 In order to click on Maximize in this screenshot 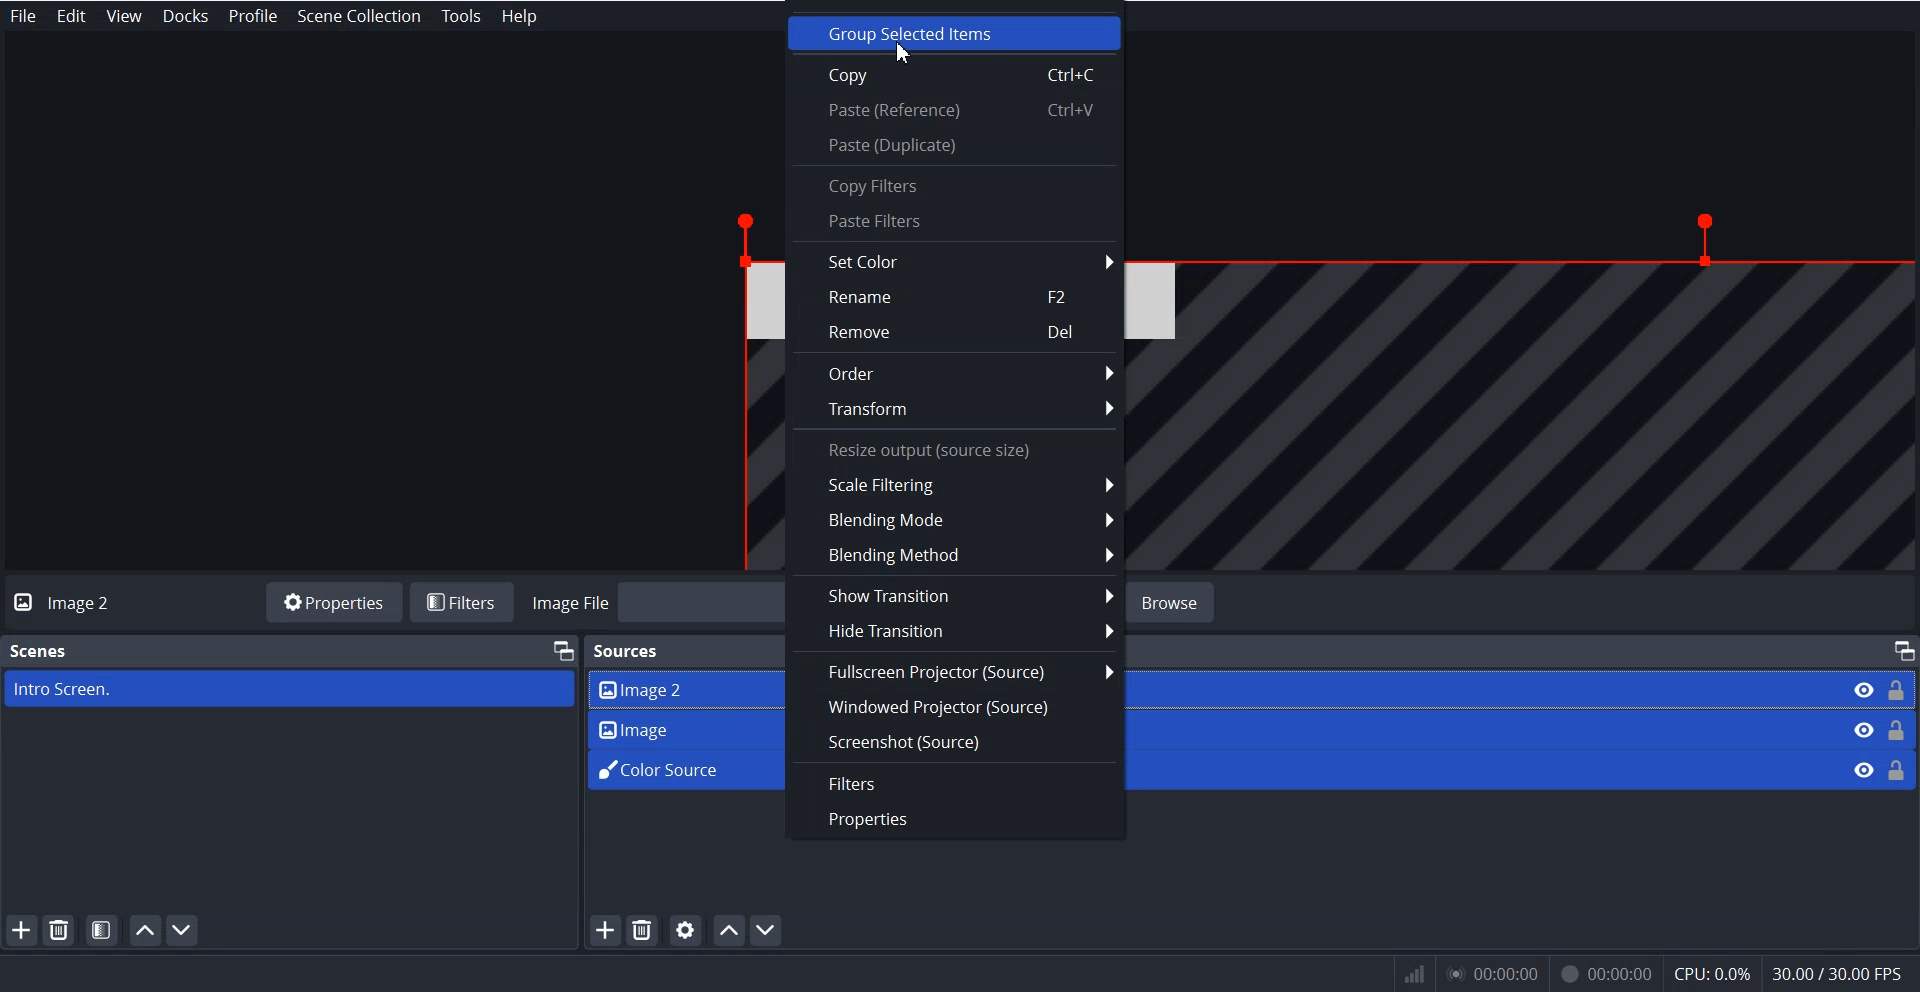, I will do `click(562, 649)`.